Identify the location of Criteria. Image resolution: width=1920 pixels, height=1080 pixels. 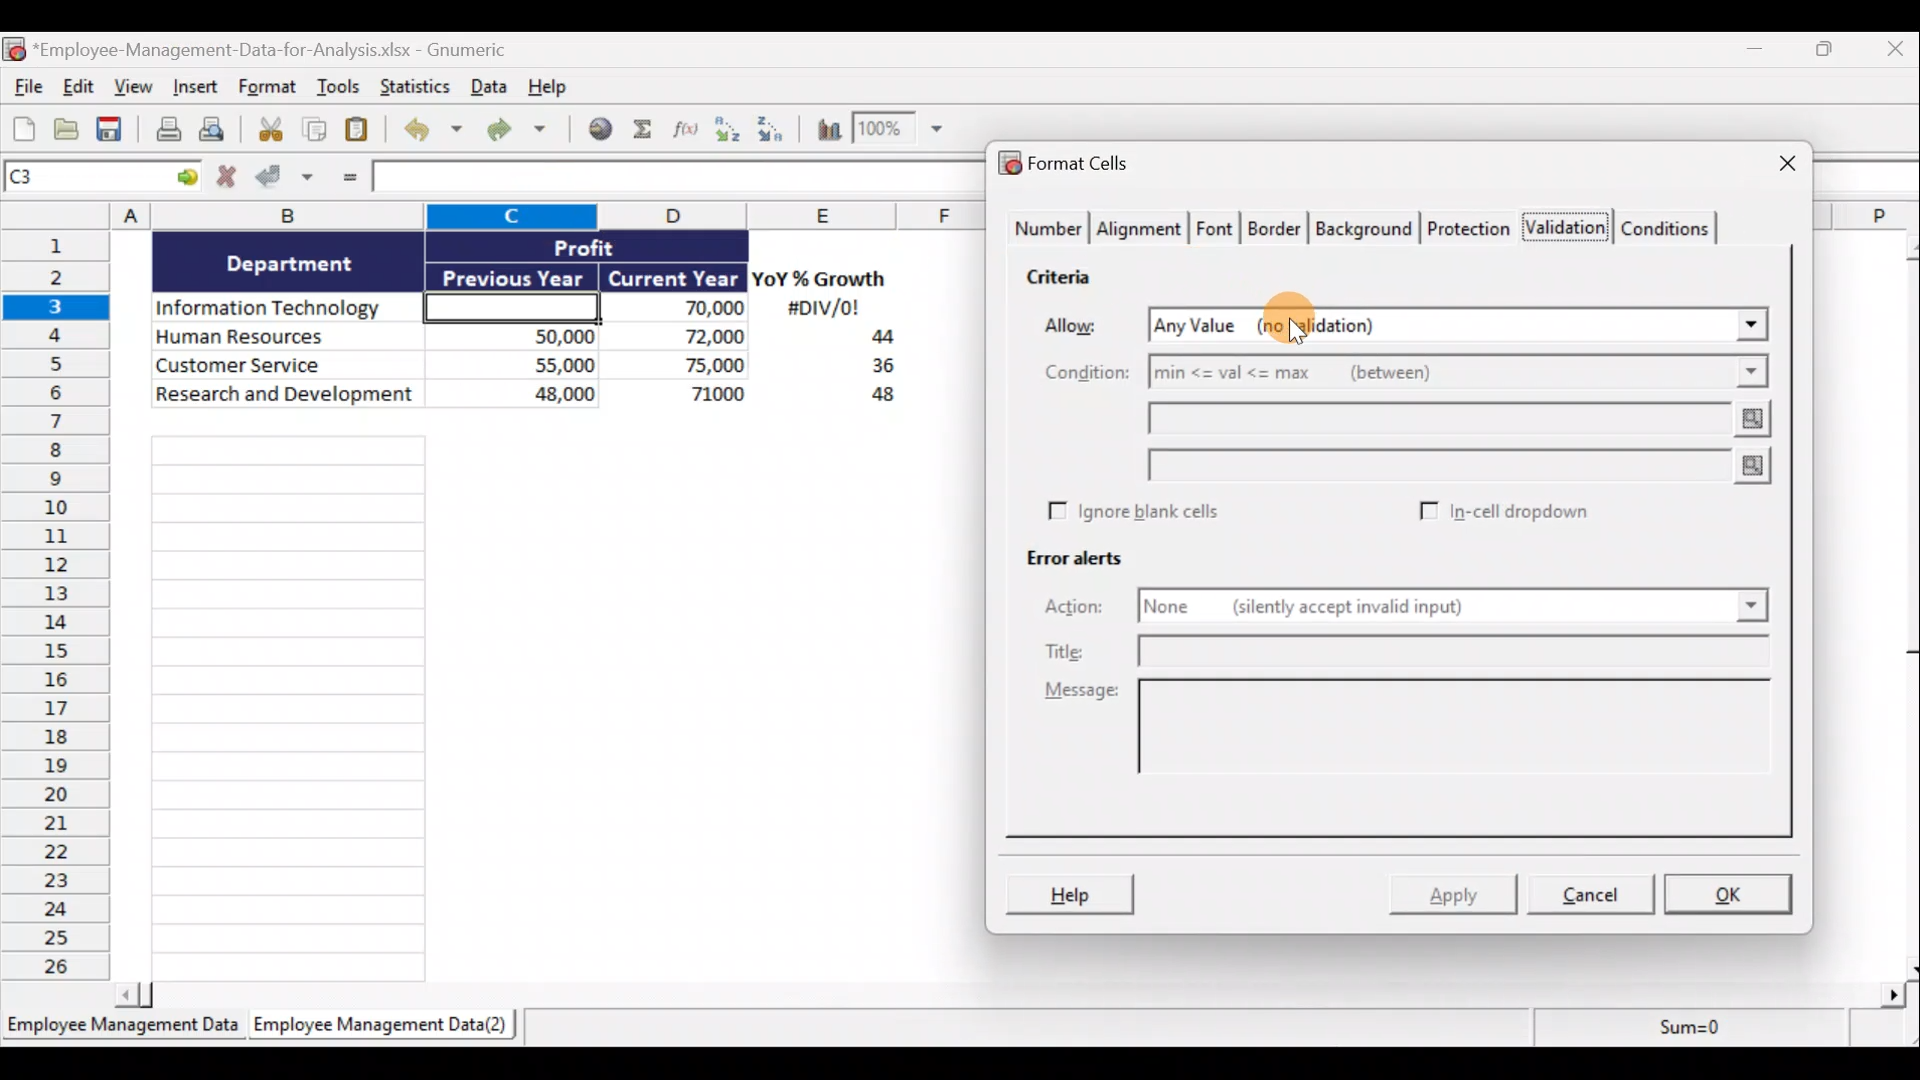
(1061, 280).